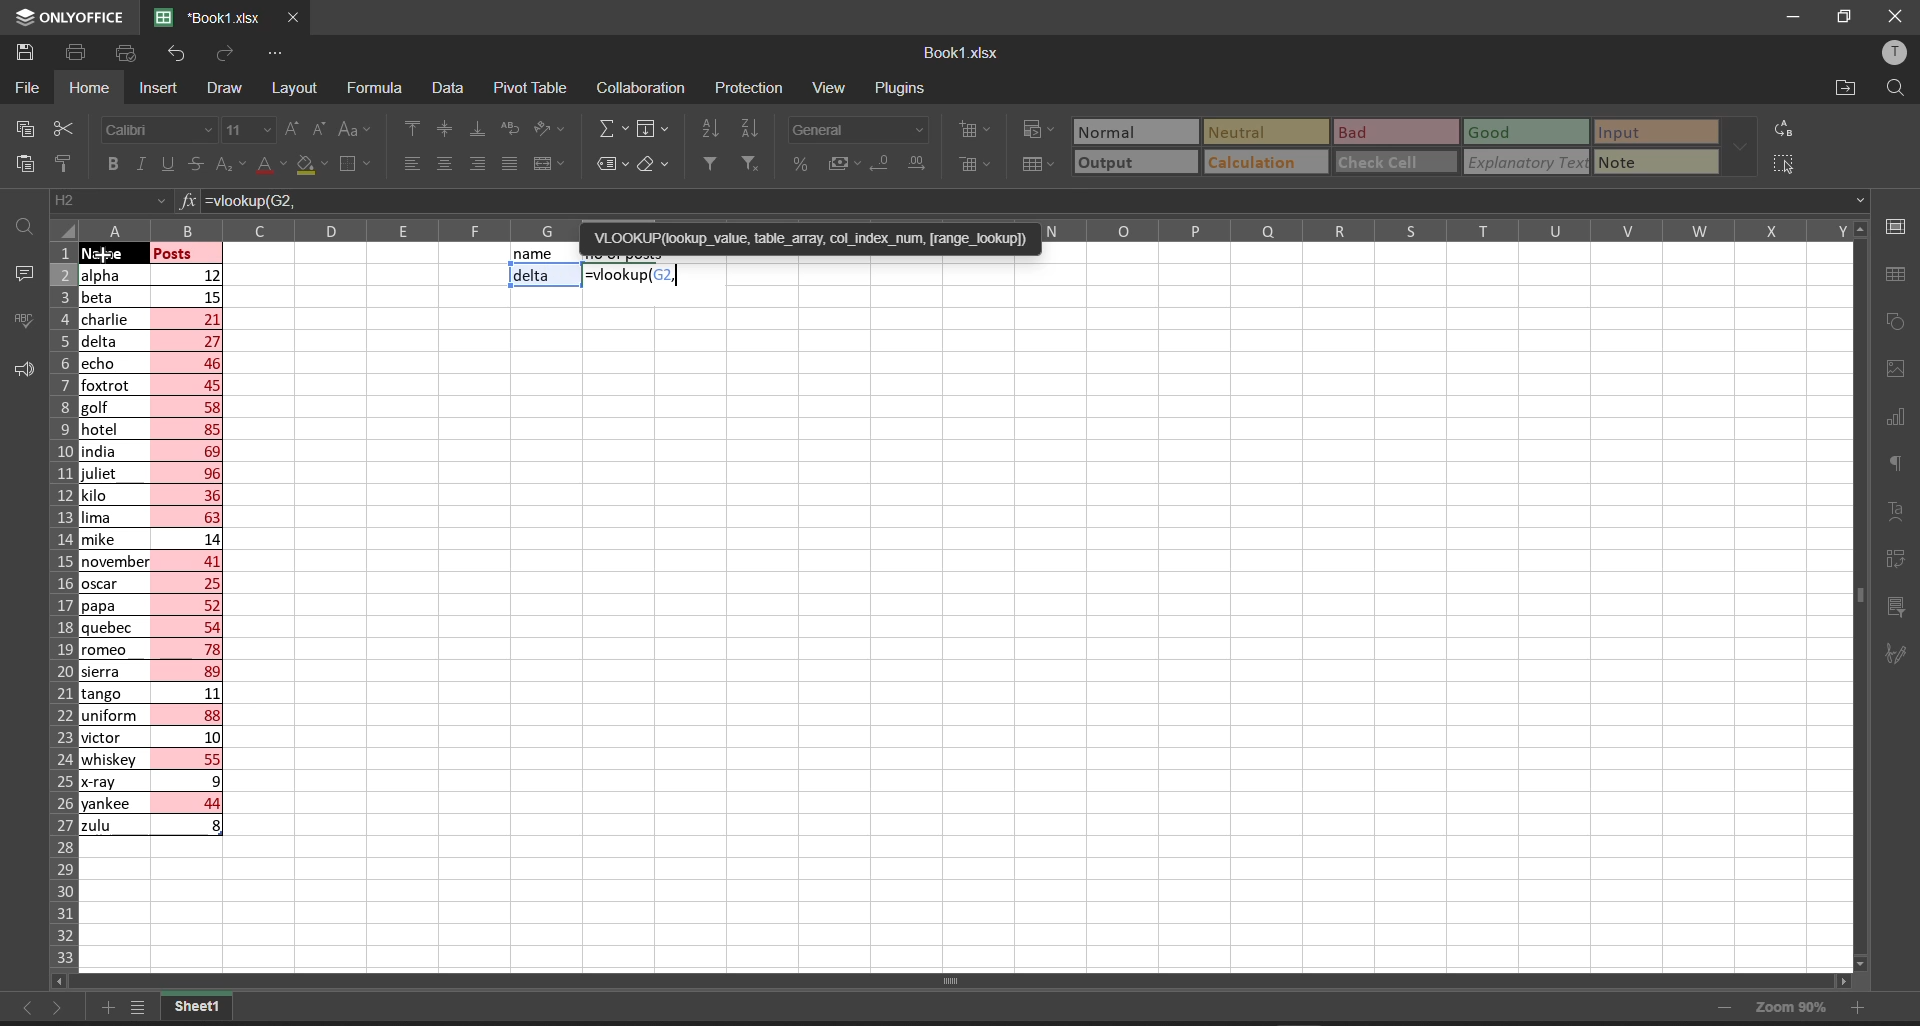  What do you see at coordinates (157, 89) in the screenshot?
I see `insert` at bounding box center [157, 89].